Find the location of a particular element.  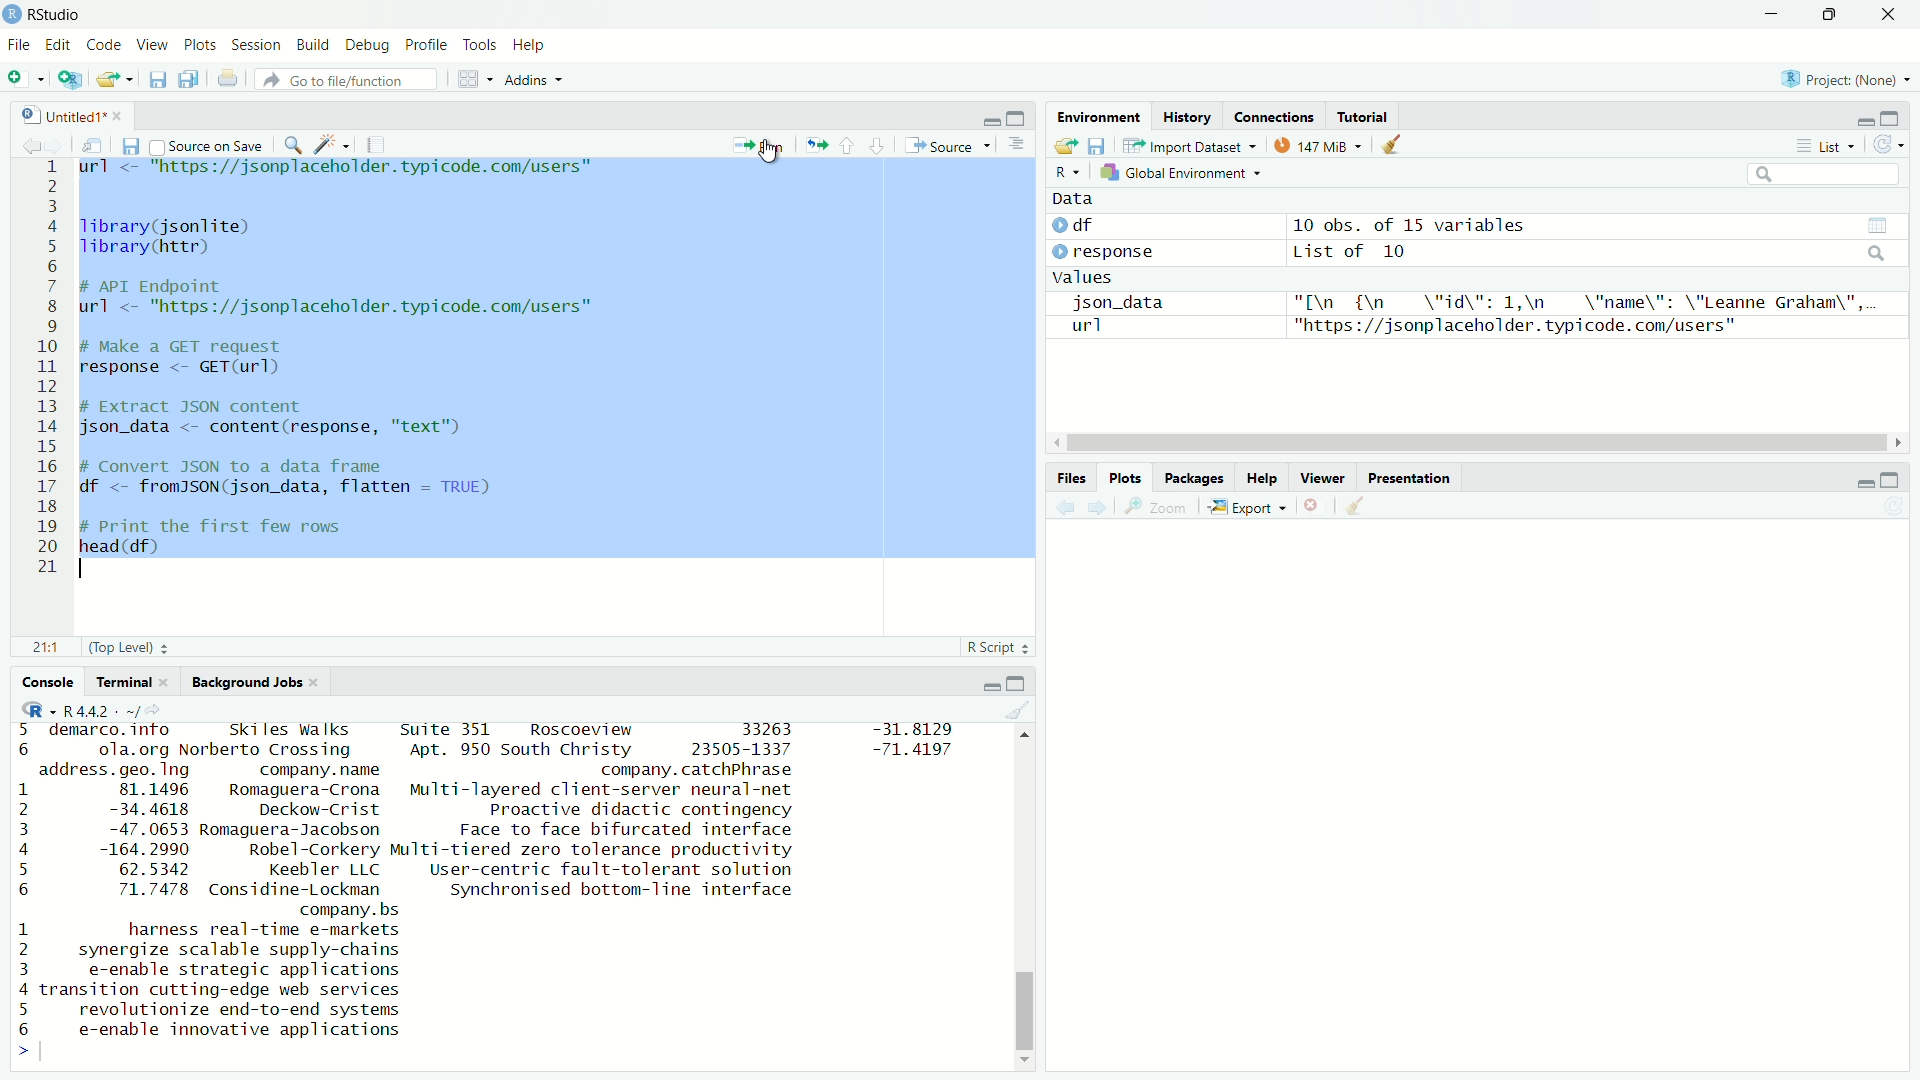

21:1 is located at coordinates (50, 648).